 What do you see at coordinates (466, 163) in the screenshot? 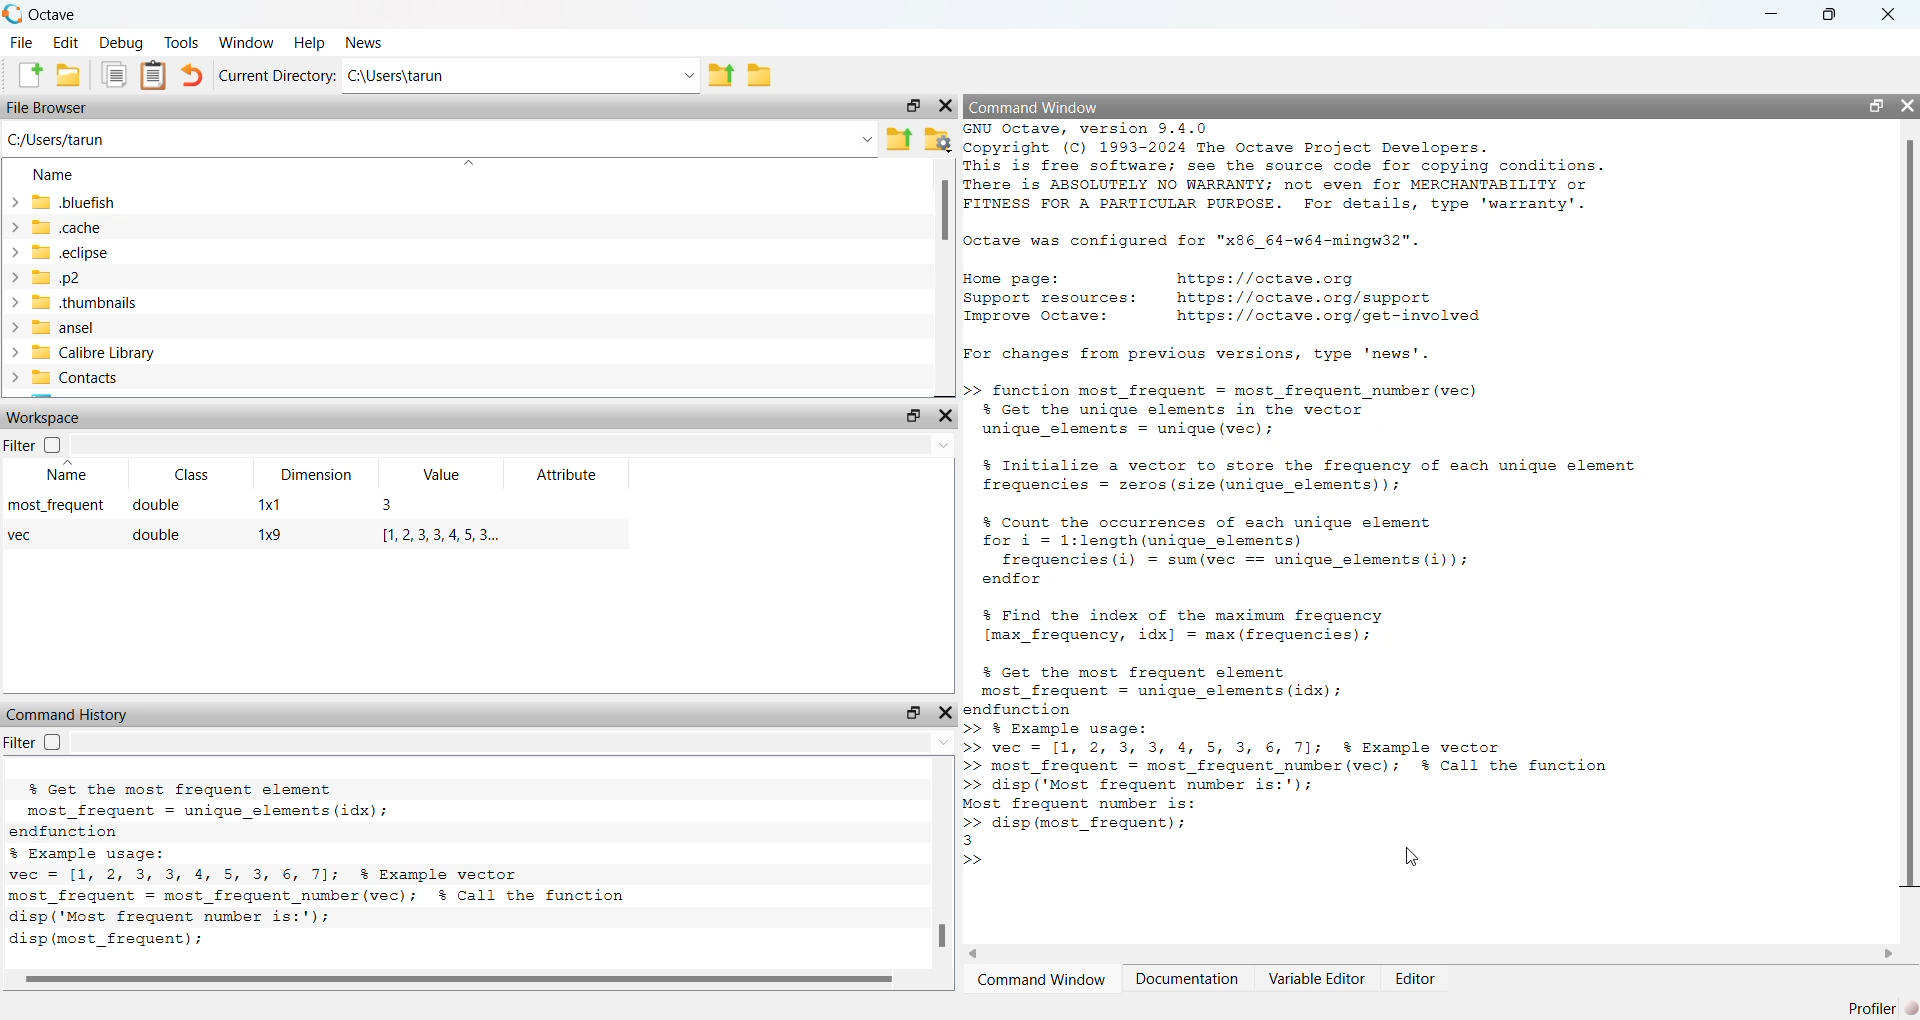
I see `sort` at bounding box center [466, 163].